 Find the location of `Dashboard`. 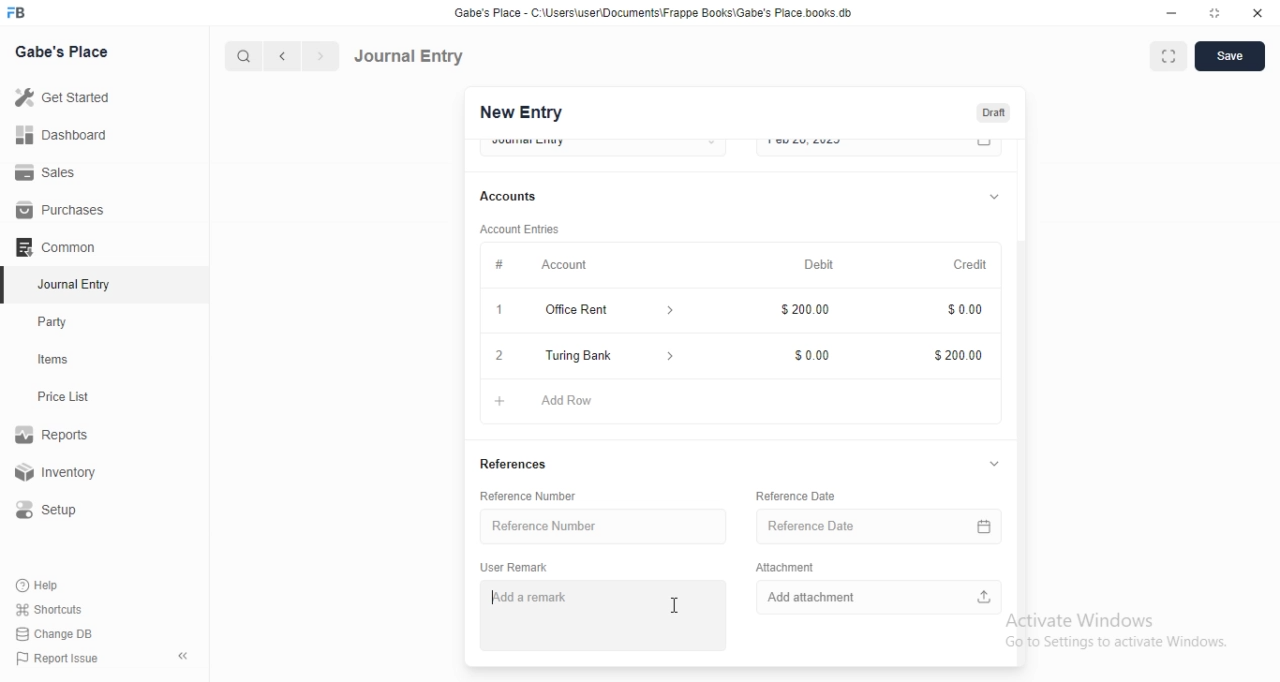

Dashboard is located at coordinates (59, 135).